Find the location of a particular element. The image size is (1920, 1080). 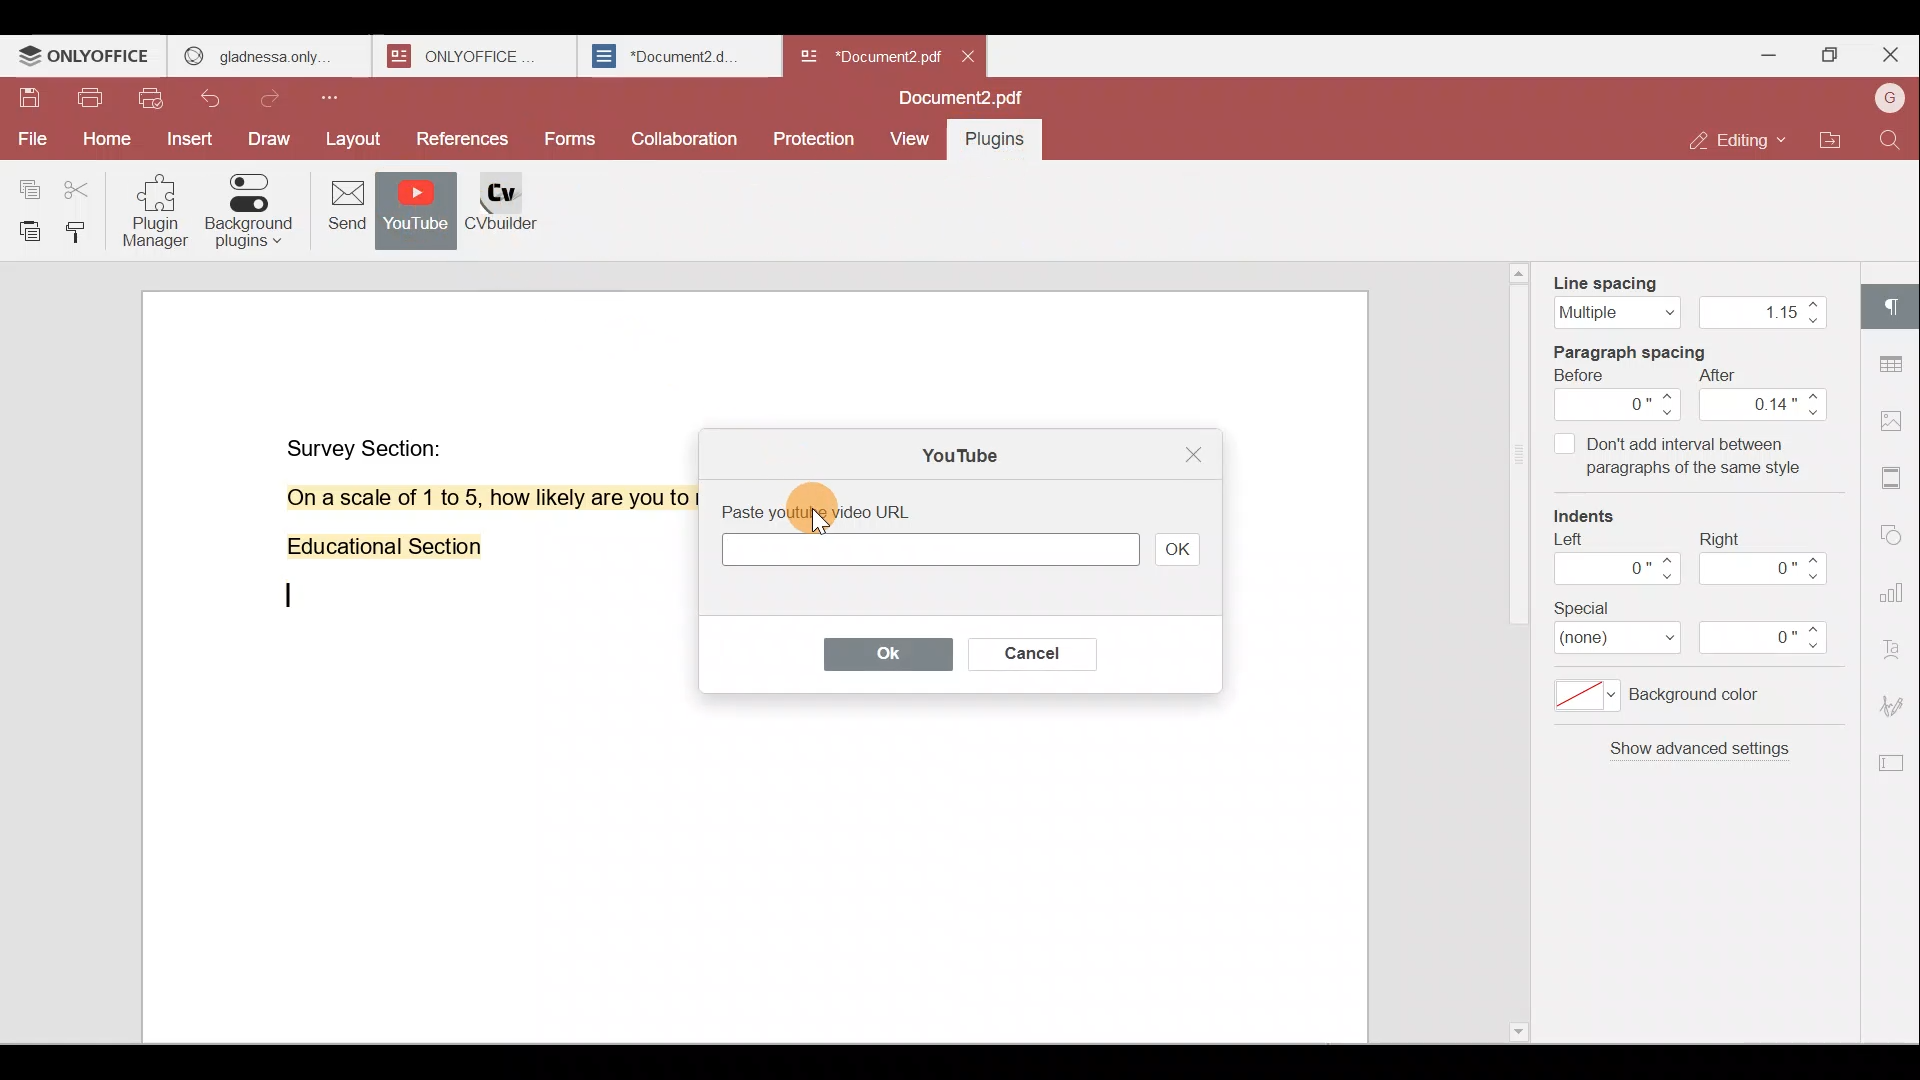

ONLYOFFICE is located at coordinates (478, 56).